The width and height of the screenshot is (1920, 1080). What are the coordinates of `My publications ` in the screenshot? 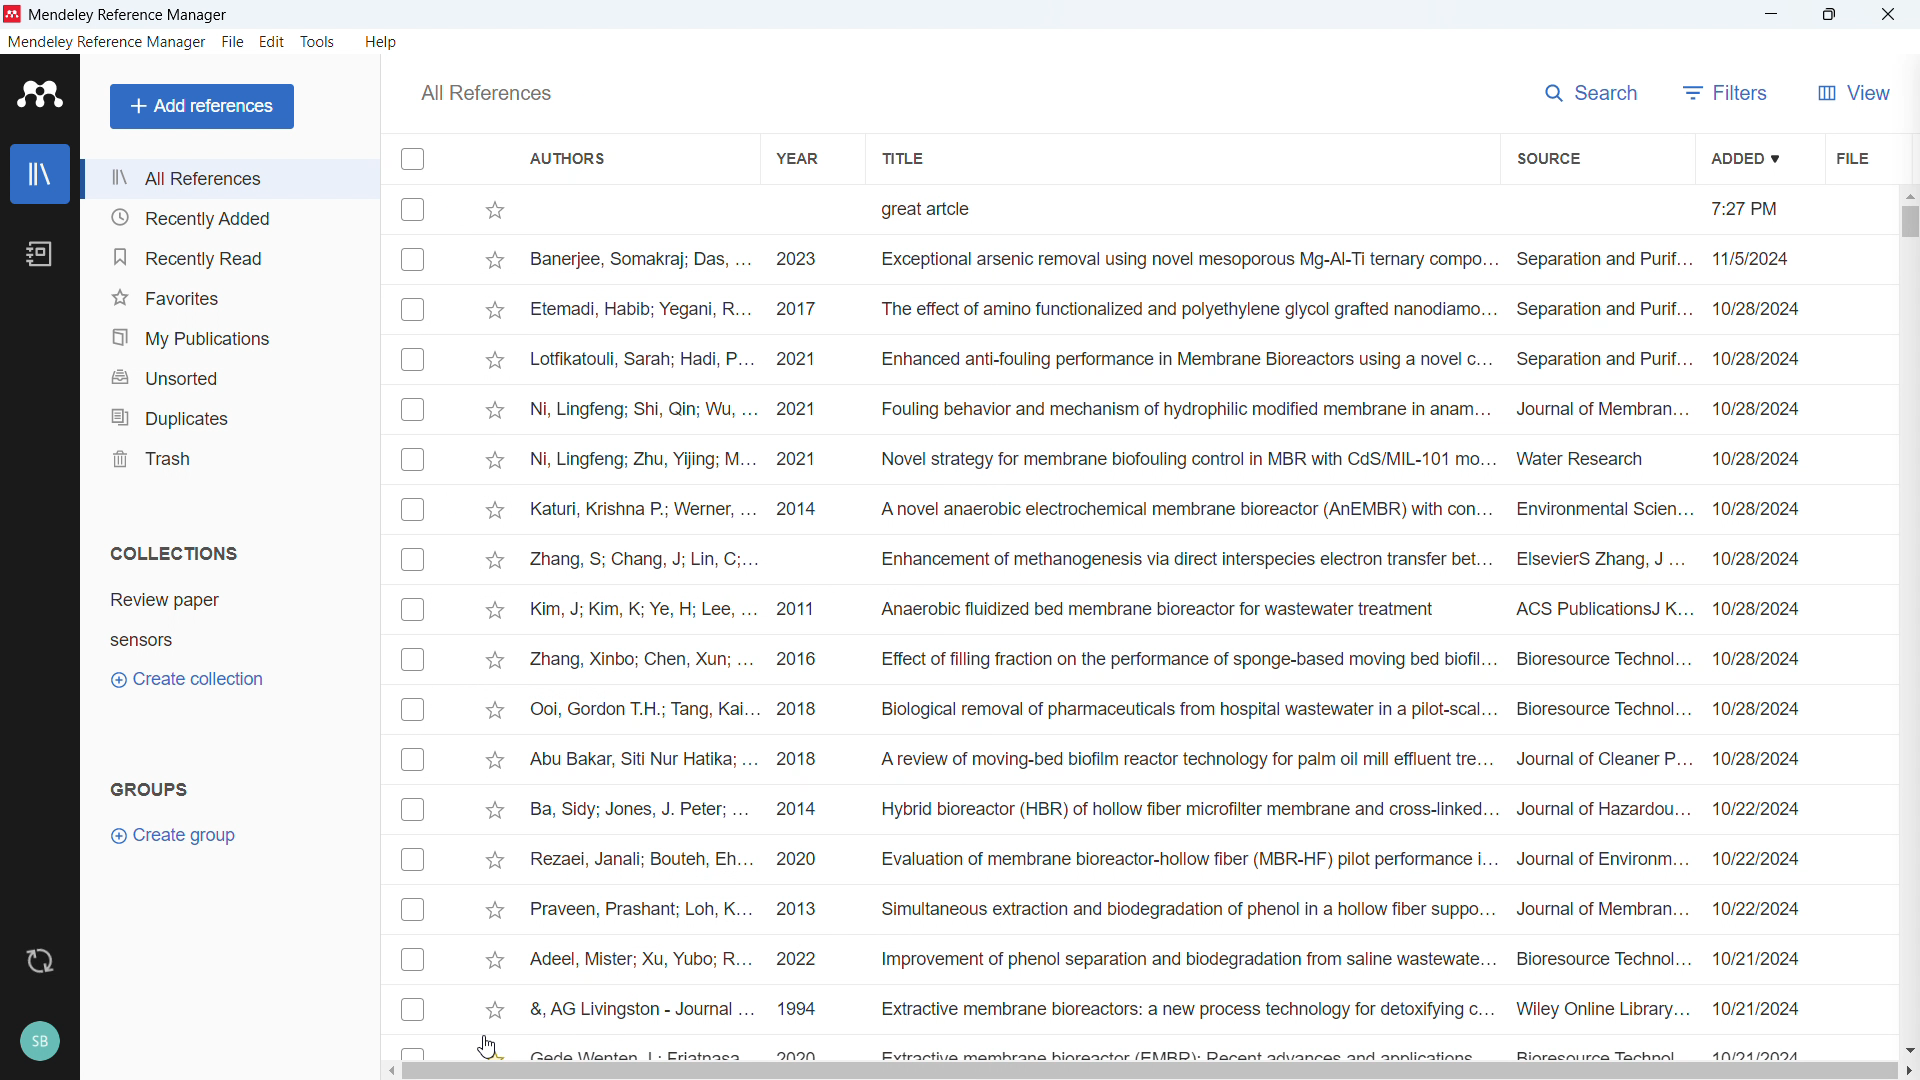 It's located at (227, 337).